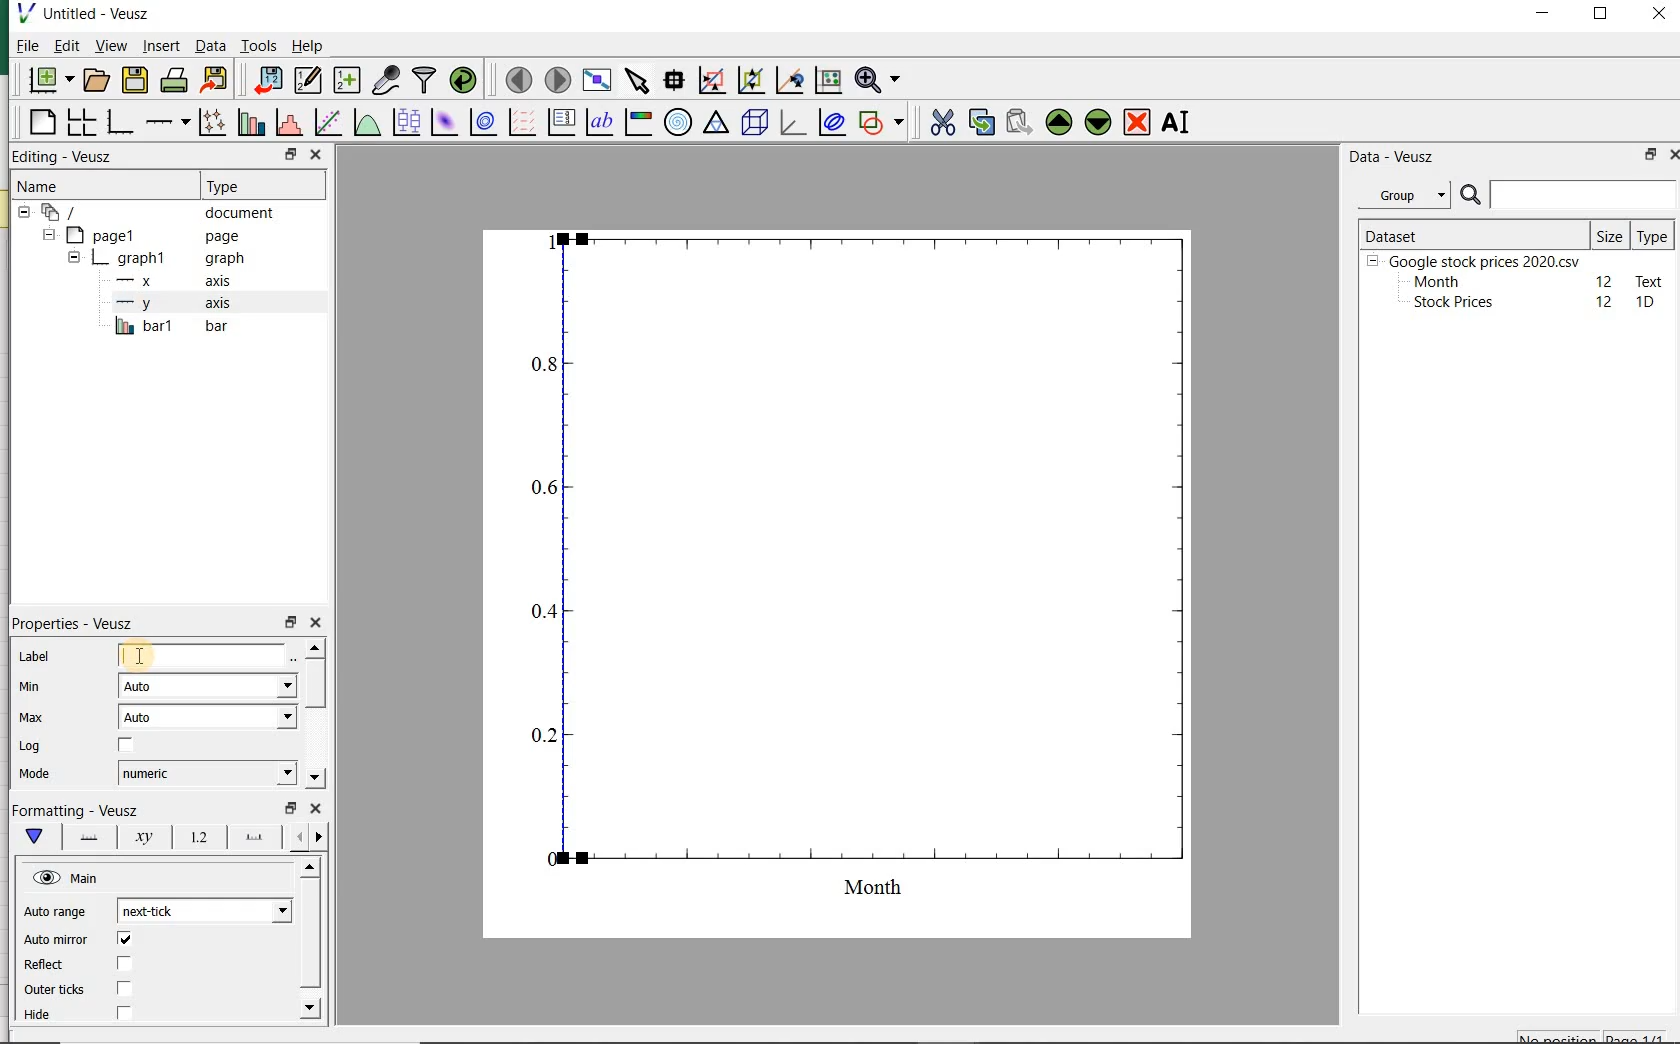 The height and width of the screenshot is (1044, 1680). Describe the element at coordinates (29, 746) in the screenshot. I see `Log` at that location.